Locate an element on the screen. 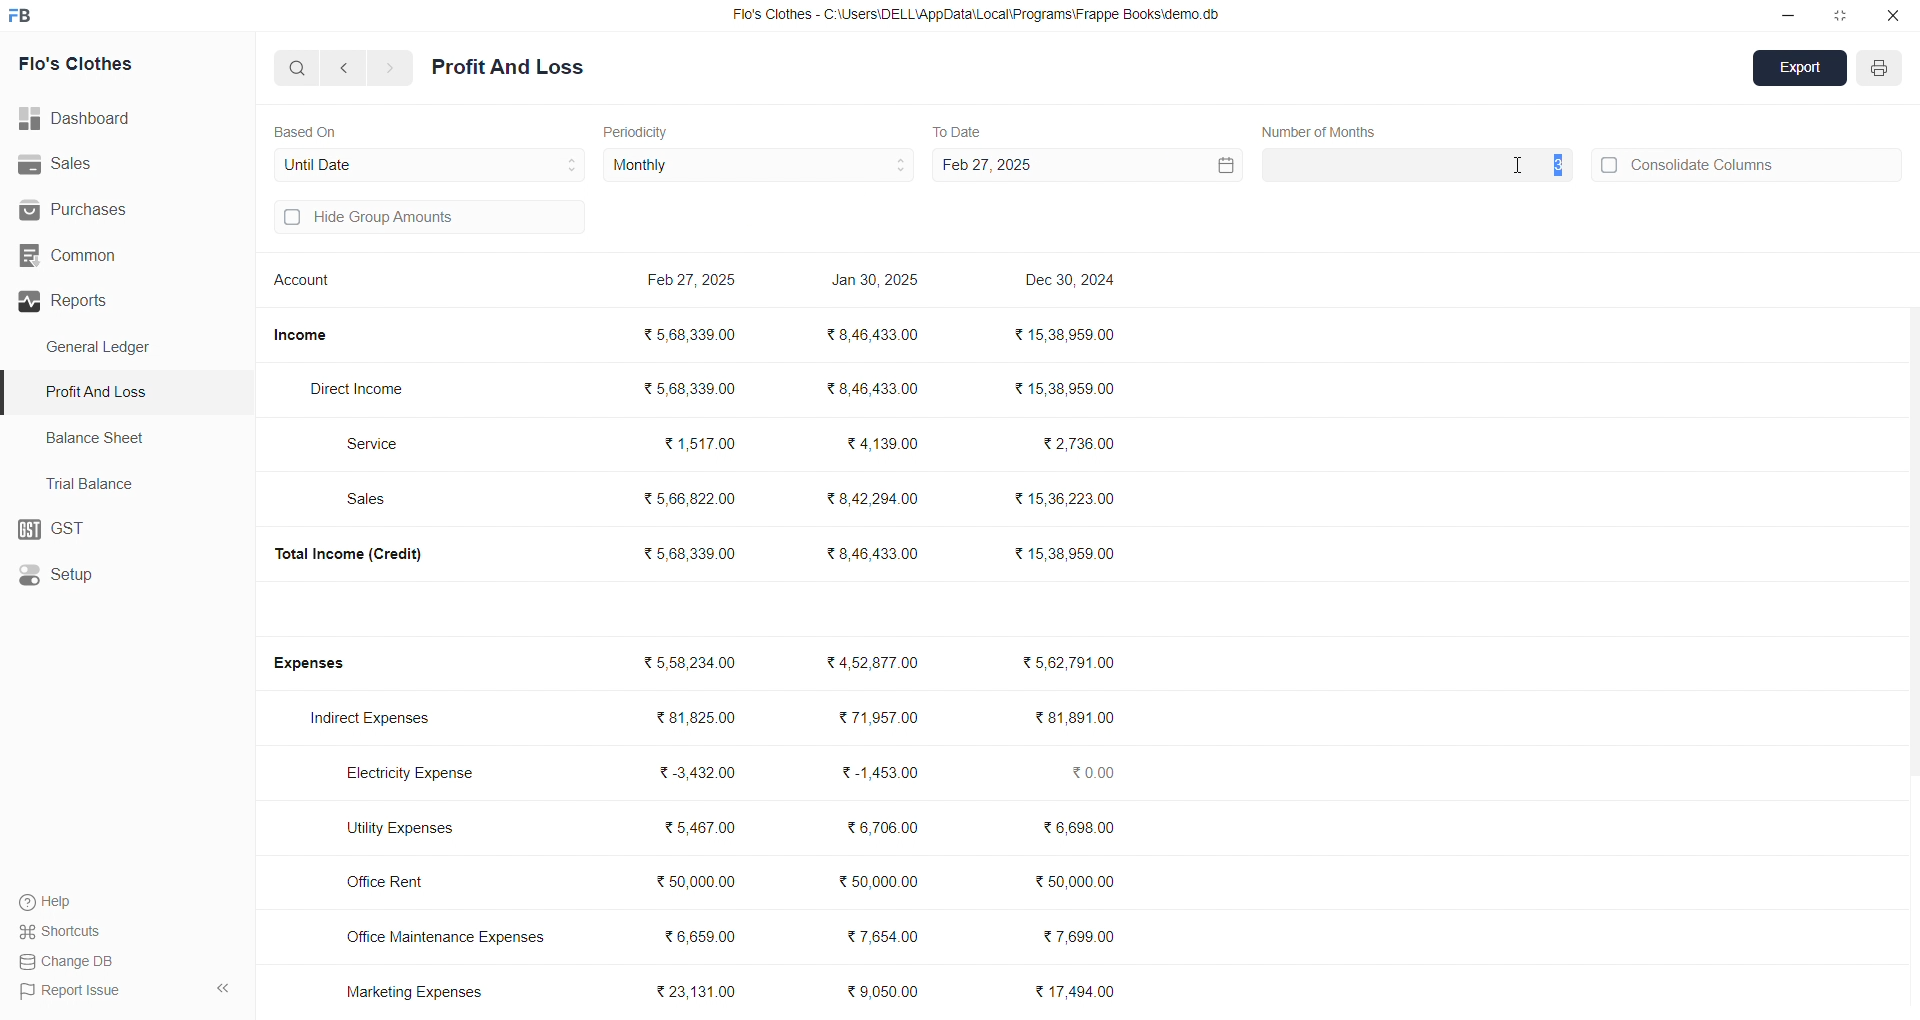  ₹8,46,433.00 is located at coordinates (874, 553).